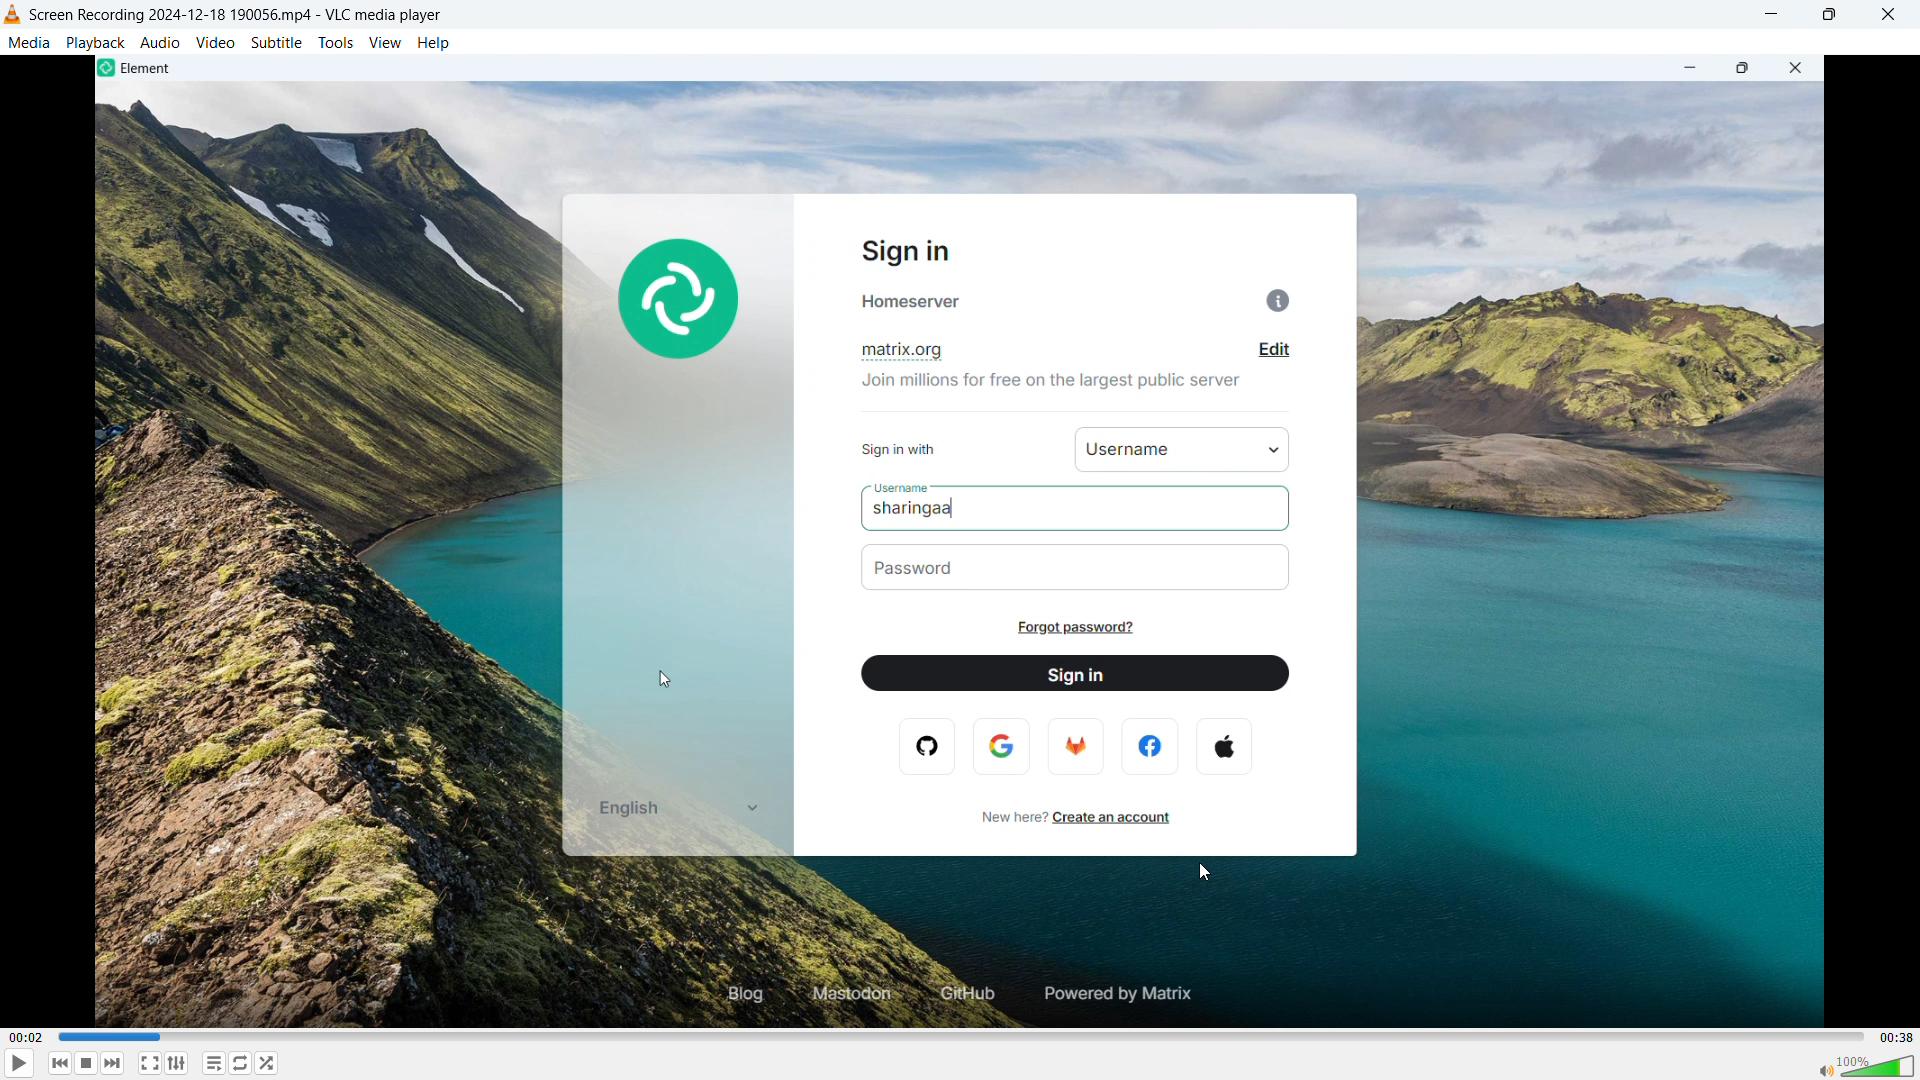 This screenshot has width=1920, height=1080. I want to click on Full screen , so click(150, 1062).